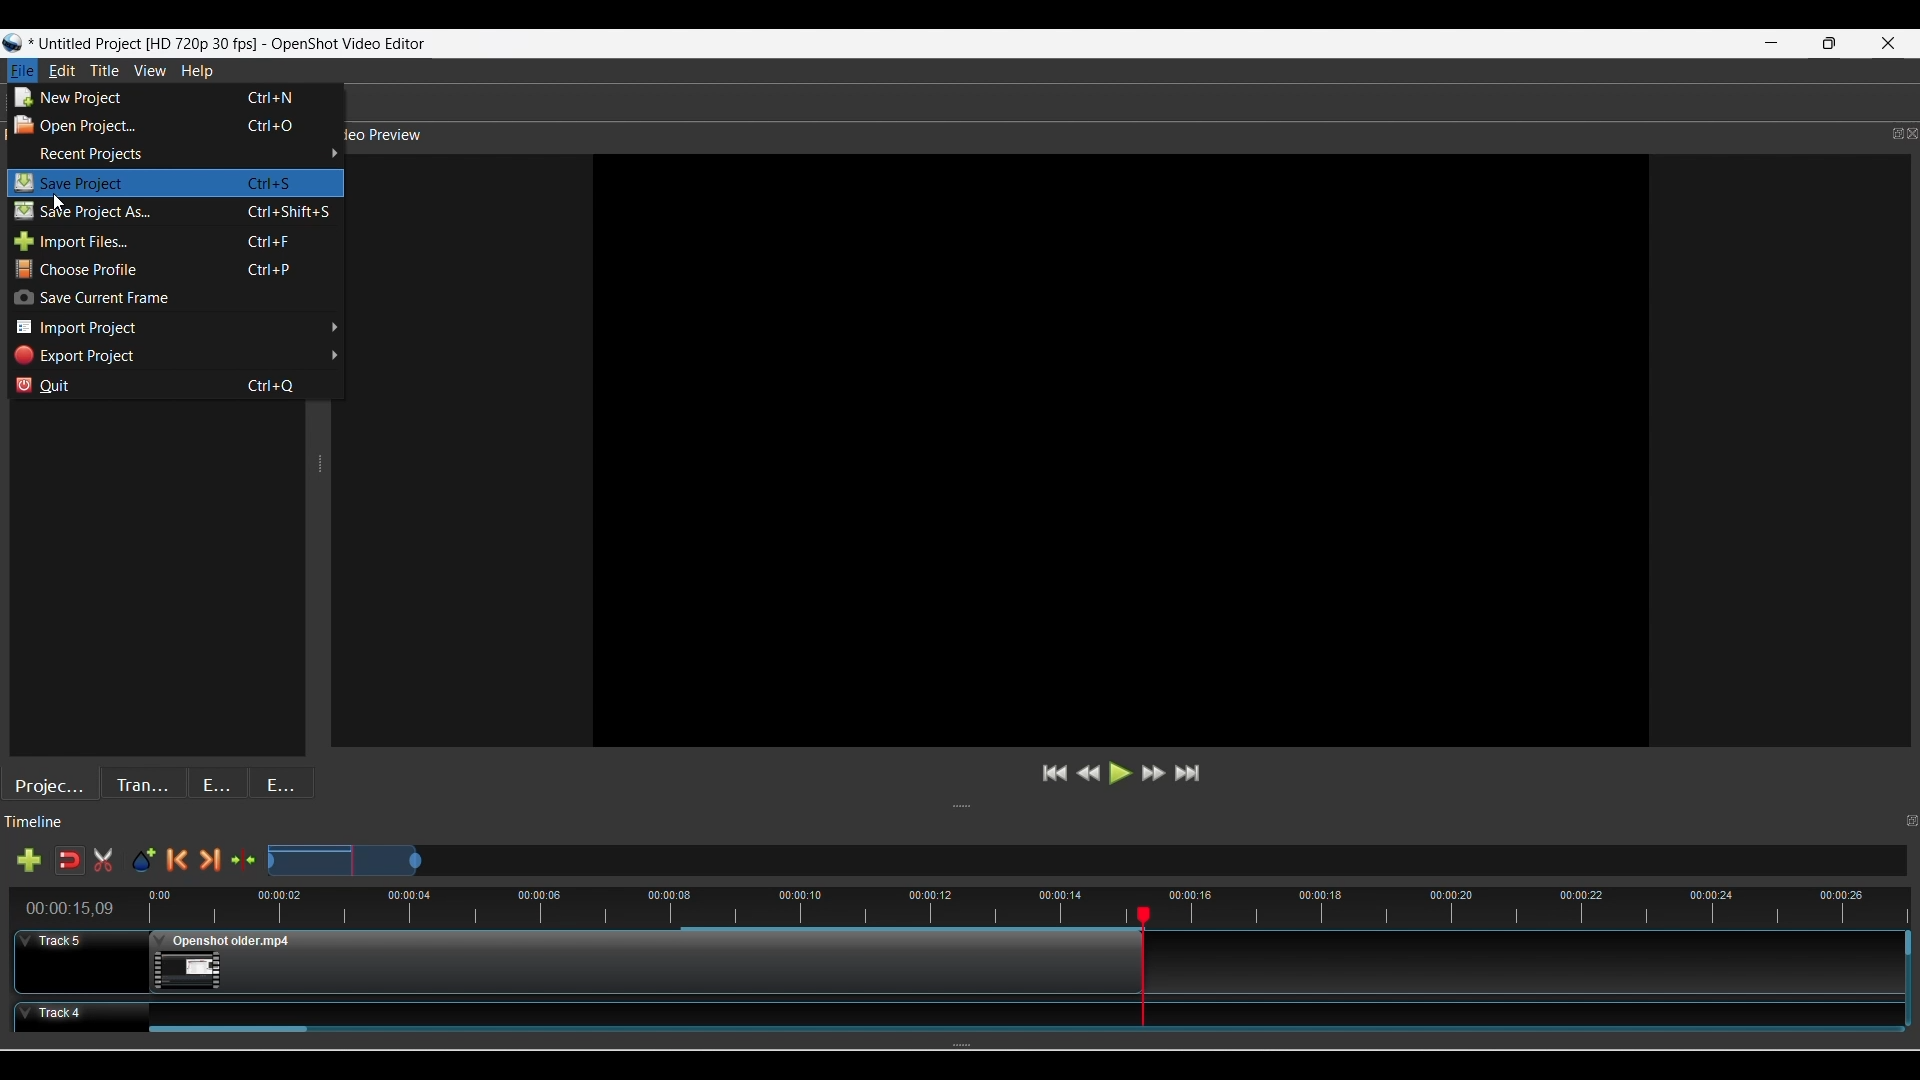 This screenshot has height=1080, width=1920. What do you see at coordinates (1909, 942) in the screenshot?
I see `Vertical slide bar` at bounding box center [1909, 942].